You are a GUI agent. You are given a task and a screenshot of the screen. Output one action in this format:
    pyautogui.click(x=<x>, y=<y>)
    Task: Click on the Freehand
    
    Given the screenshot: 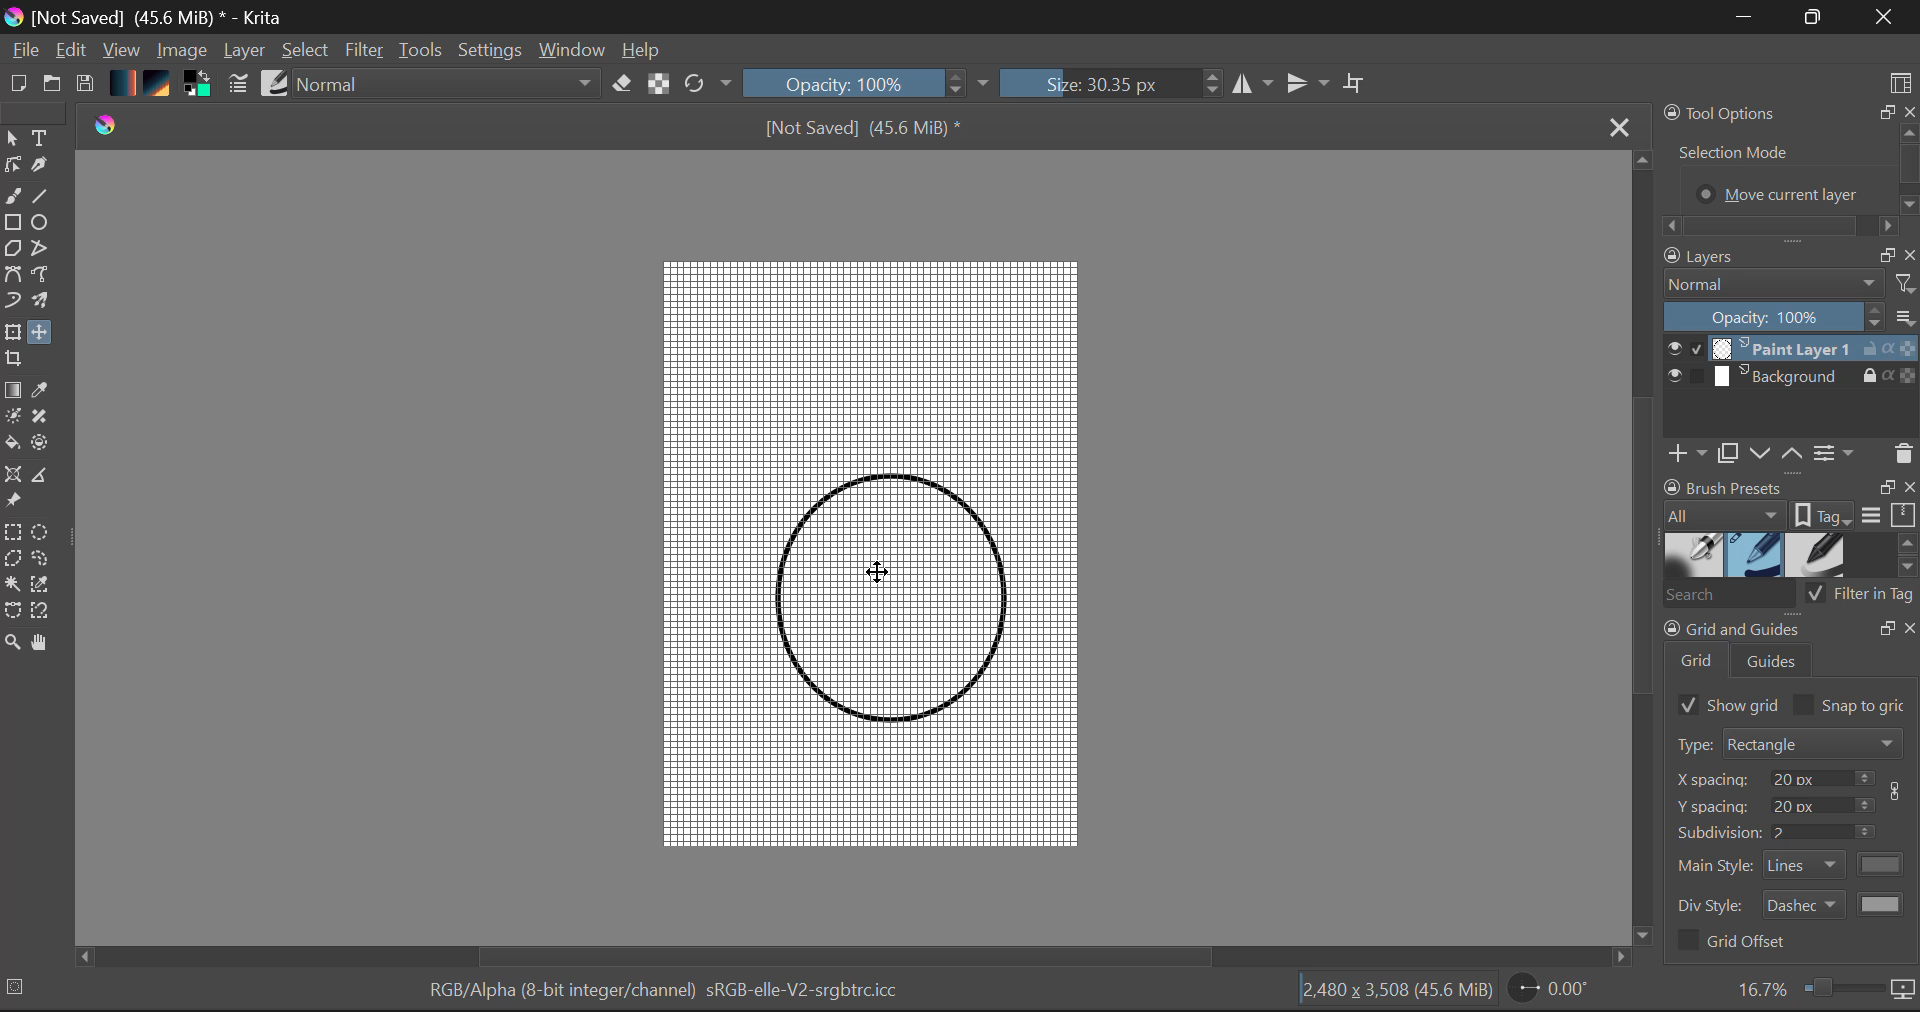 What is the action you would take?
    pyautogui.click(x=12, y=197)
    